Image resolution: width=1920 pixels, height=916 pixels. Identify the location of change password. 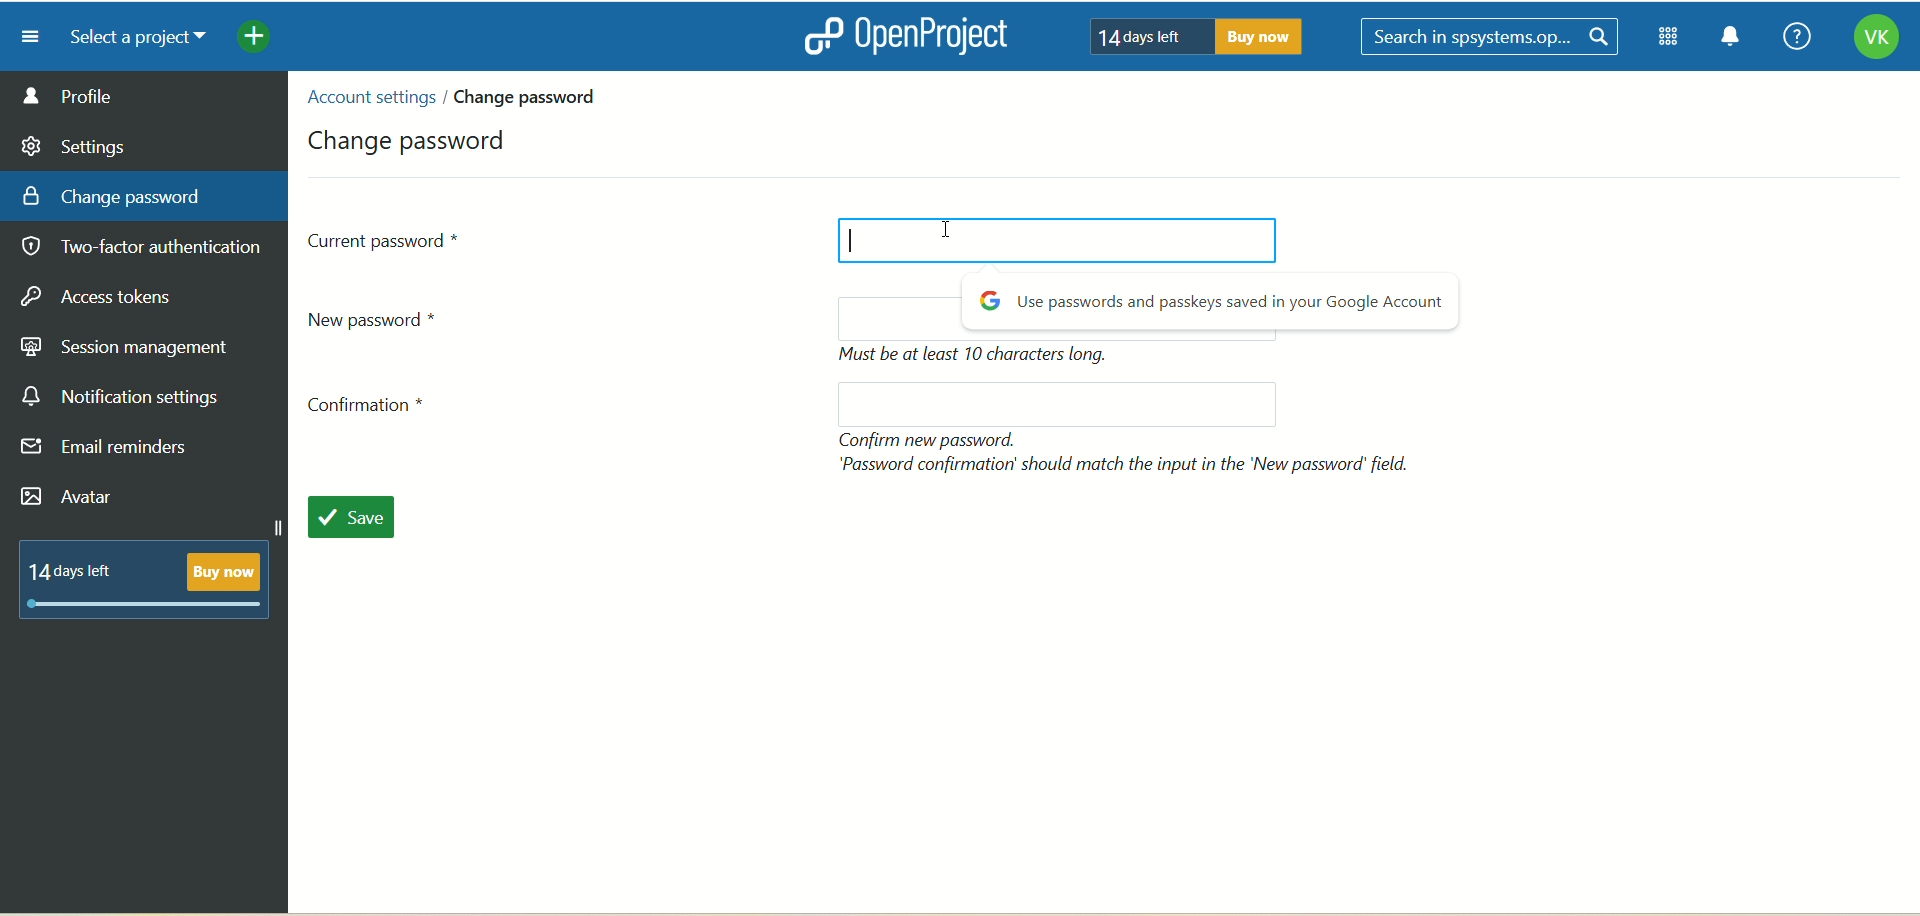
(112, 195).